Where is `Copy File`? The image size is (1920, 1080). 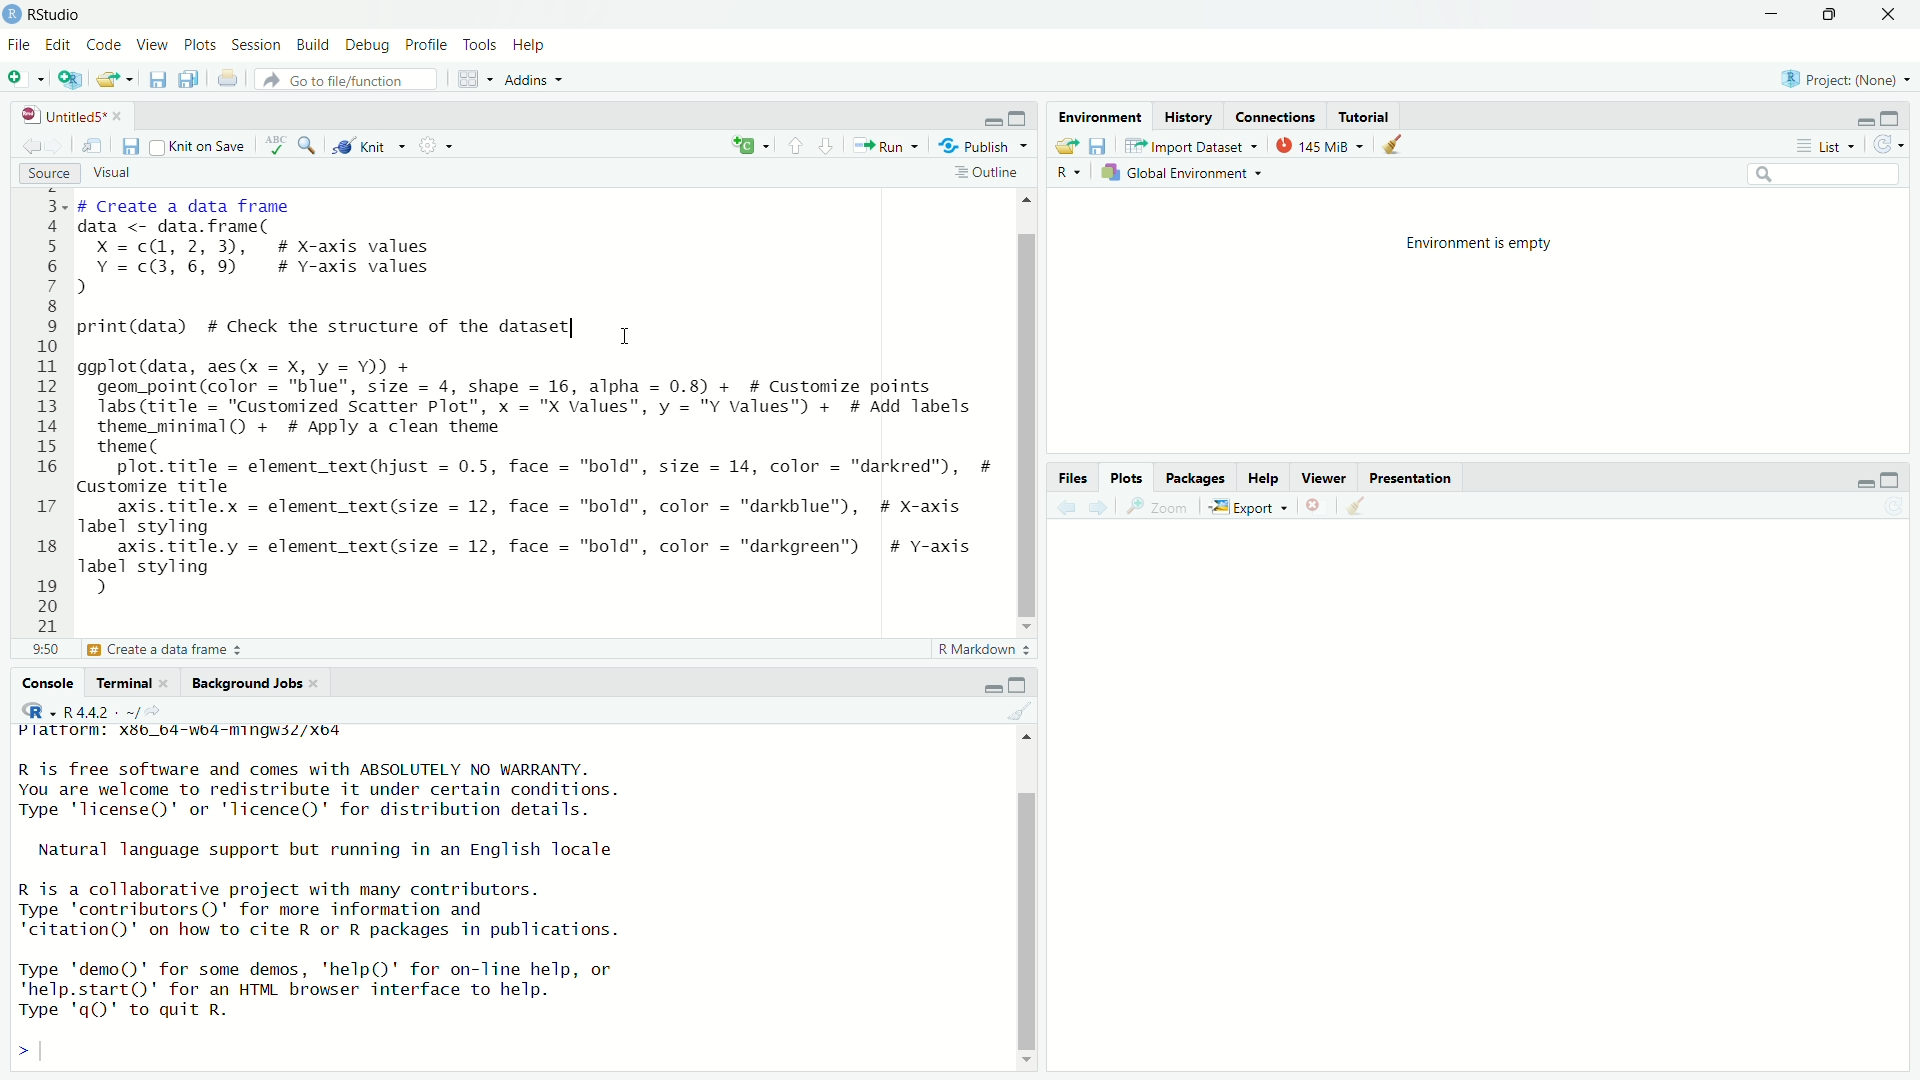 Copy File is located at coordinates (751, 148).